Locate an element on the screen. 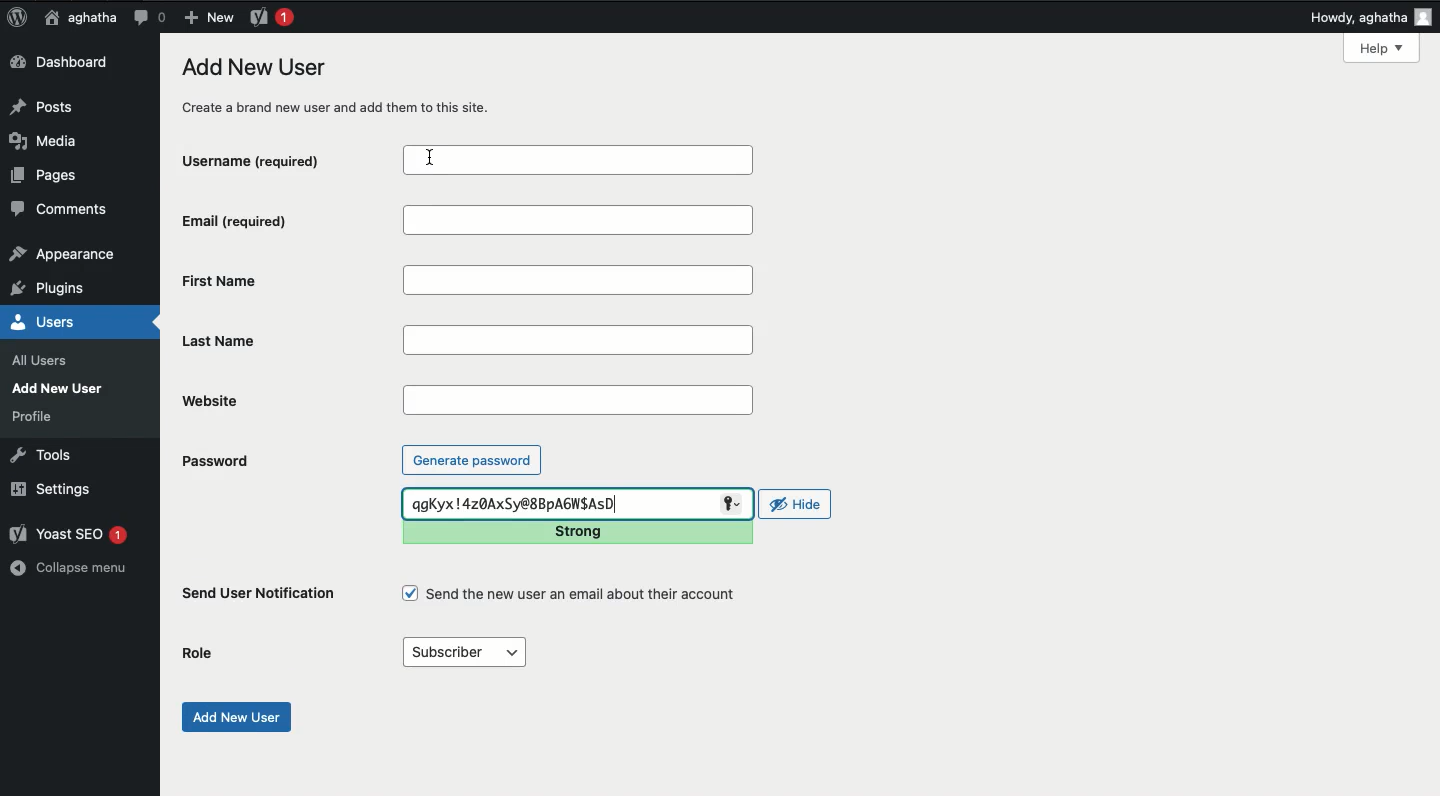 This screenshot has width=1440, height=796. Last name is located at coordinates (288, 342).